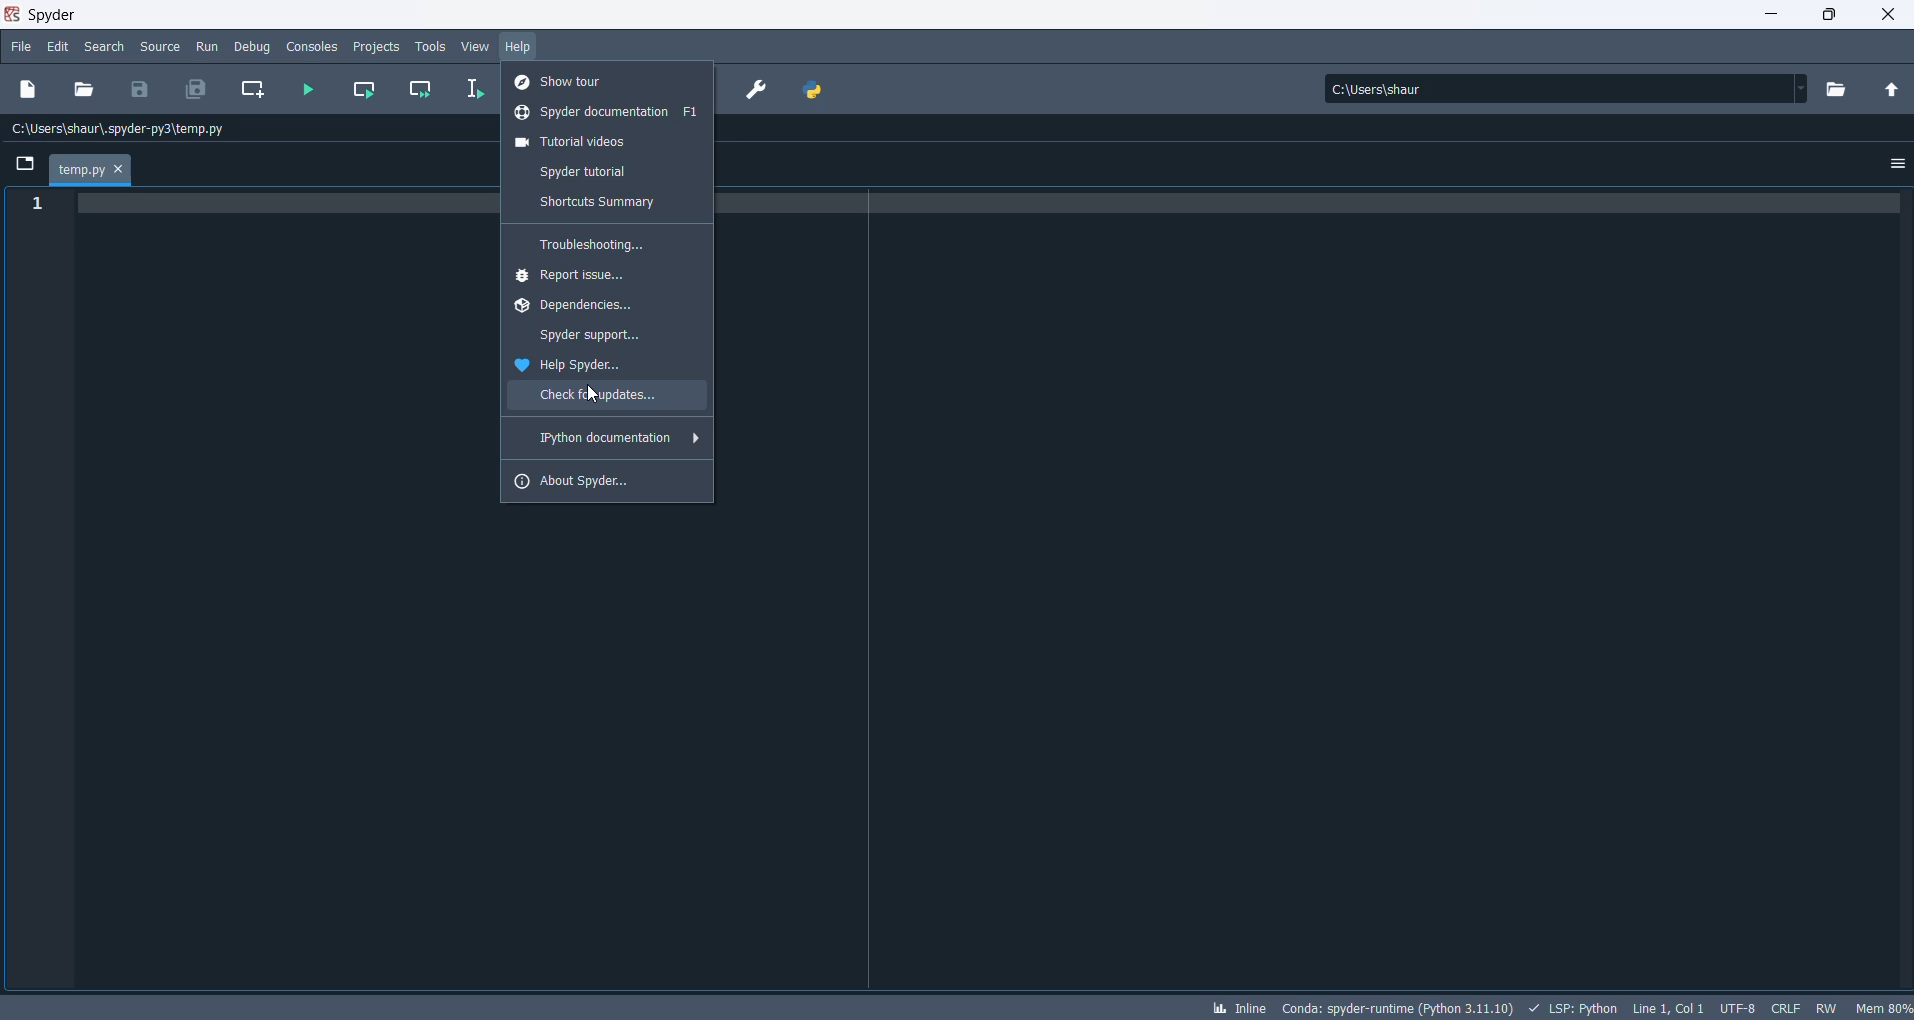 This screenshot has width=1914, height=1020. Describe the element at coordinates (138, 89) in the screenshot. I see `save file` at that location.